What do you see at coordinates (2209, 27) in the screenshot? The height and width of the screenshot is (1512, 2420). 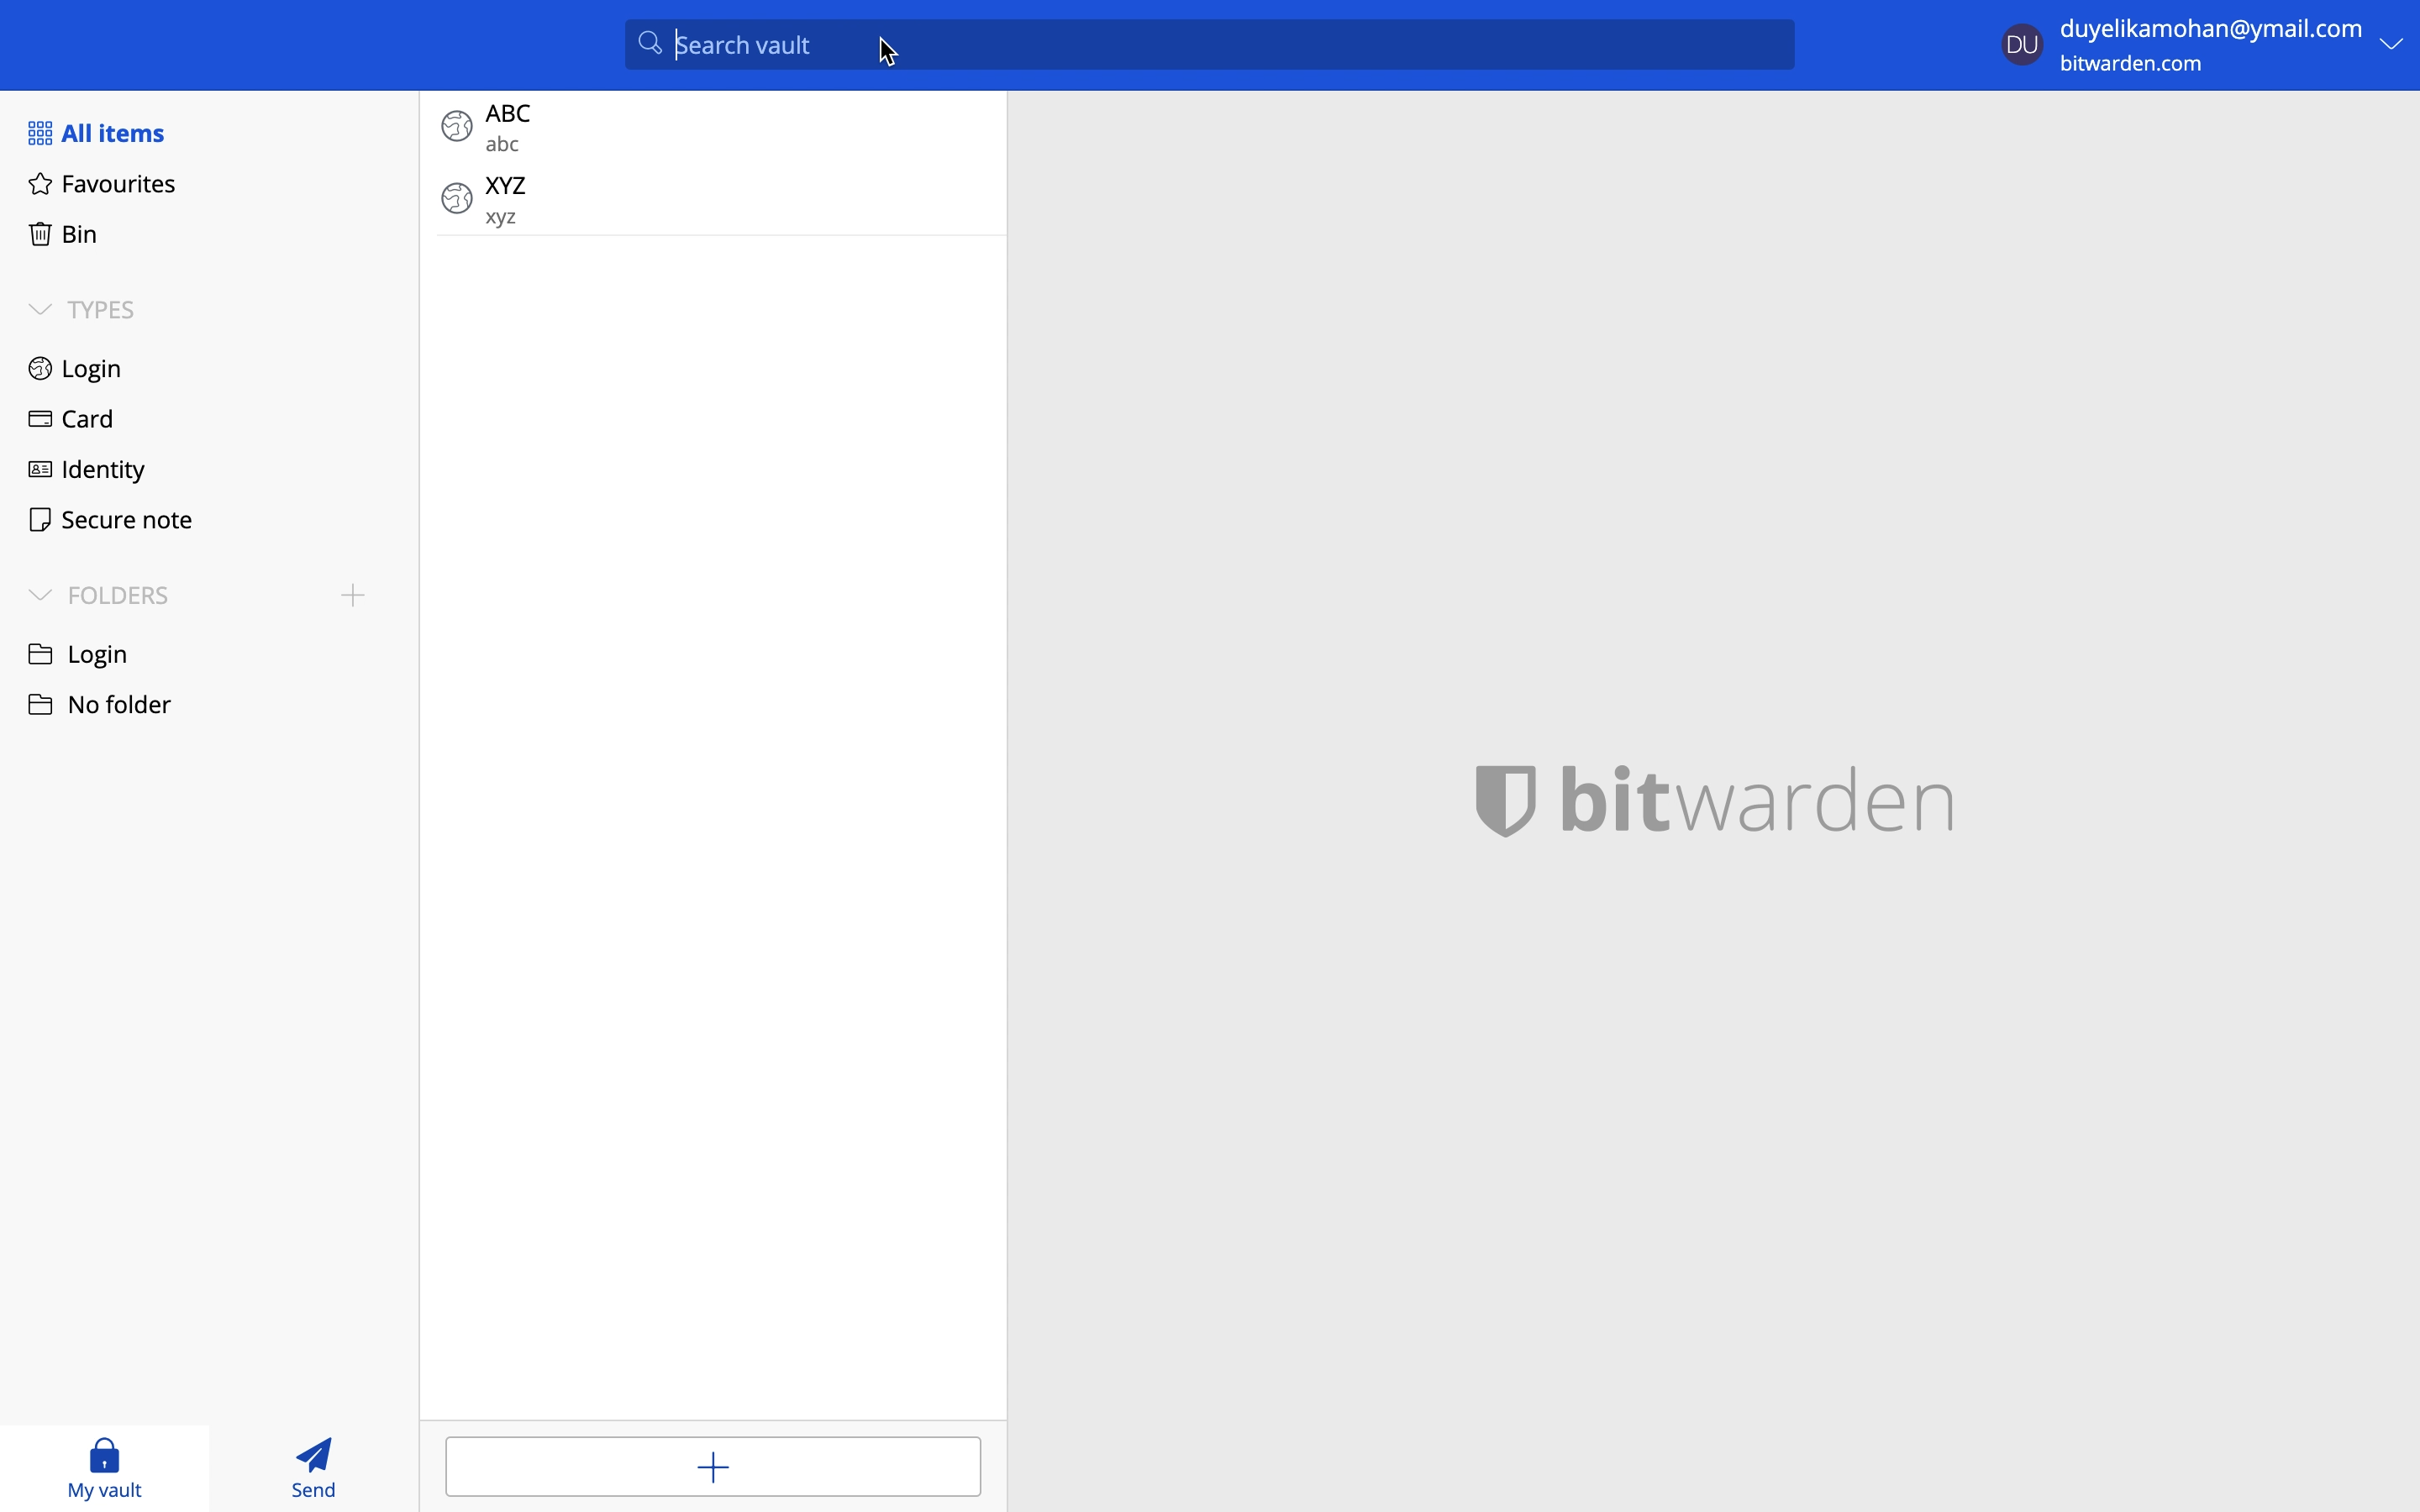 I see `login email id` at bounding box center [2209, 27].